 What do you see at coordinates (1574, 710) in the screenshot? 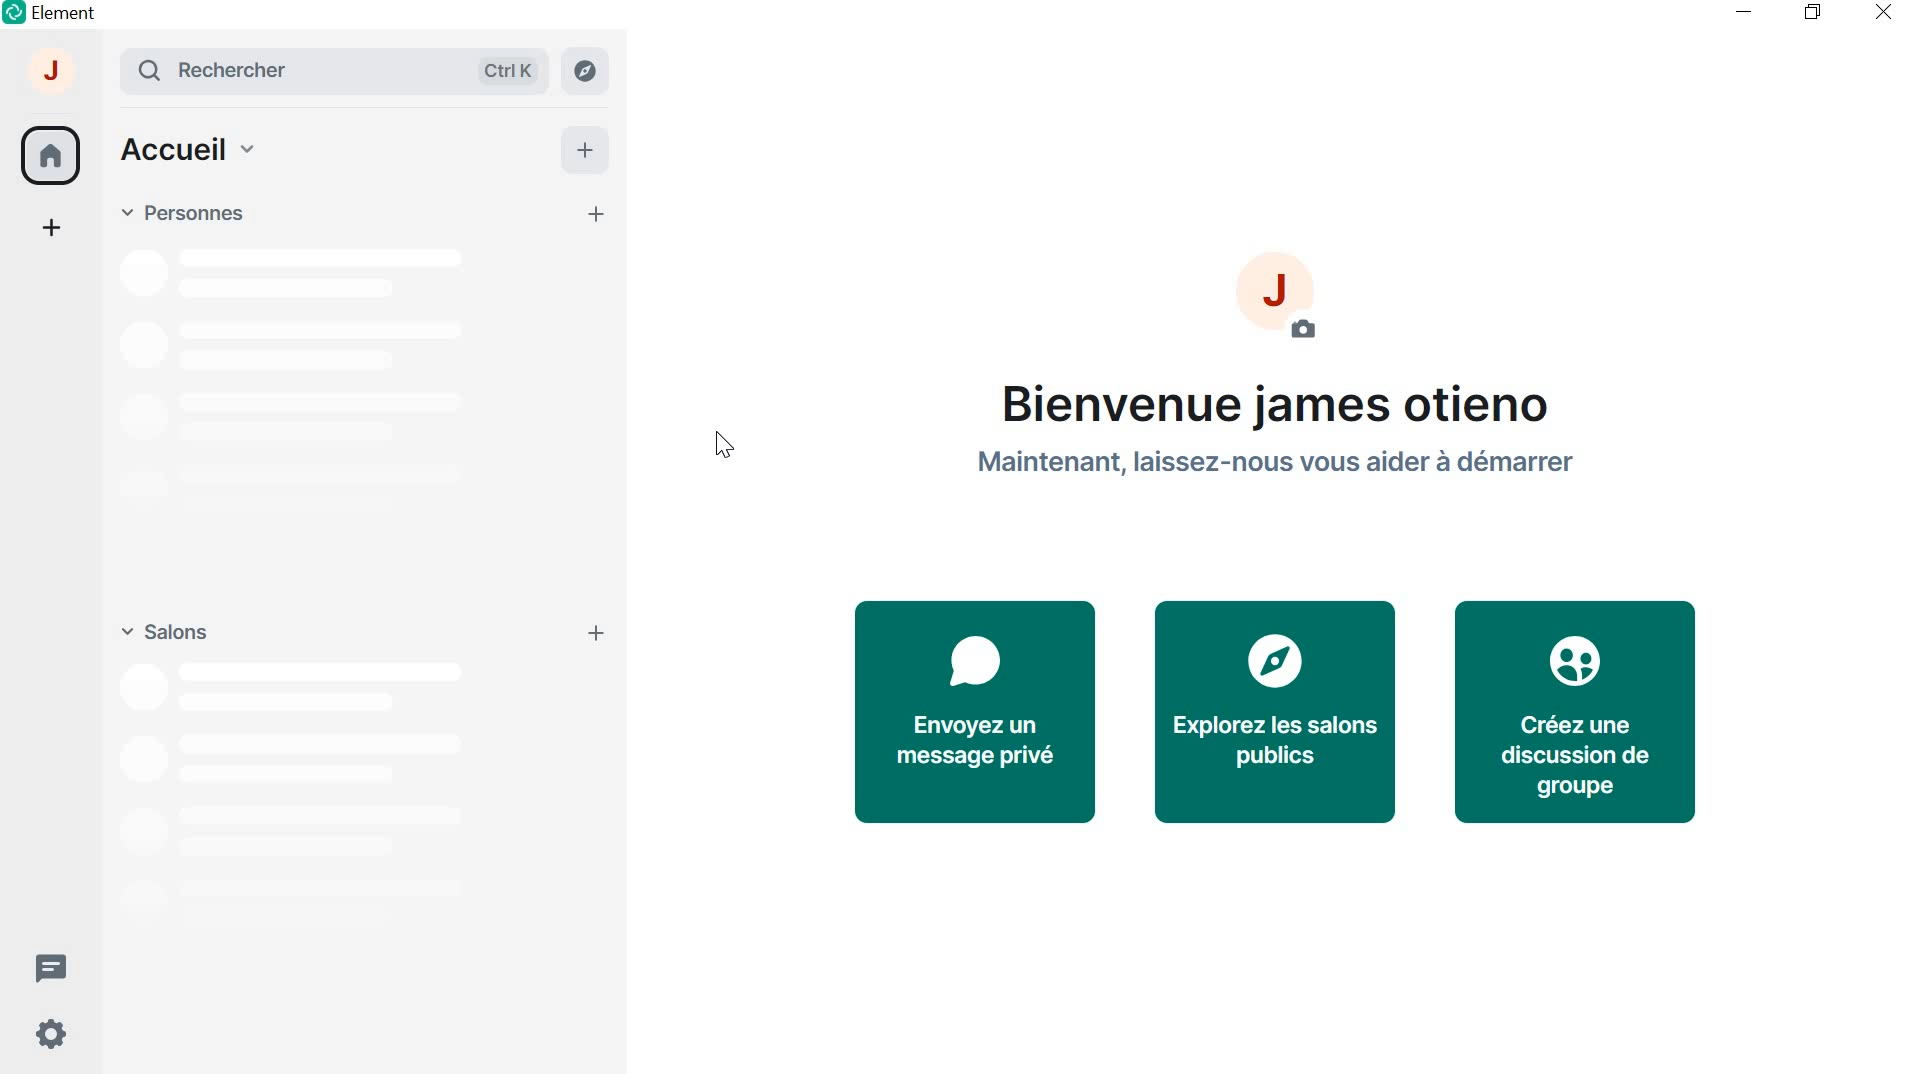
I see `creez une discussion de groupe` at bounding box center [1574, 710].